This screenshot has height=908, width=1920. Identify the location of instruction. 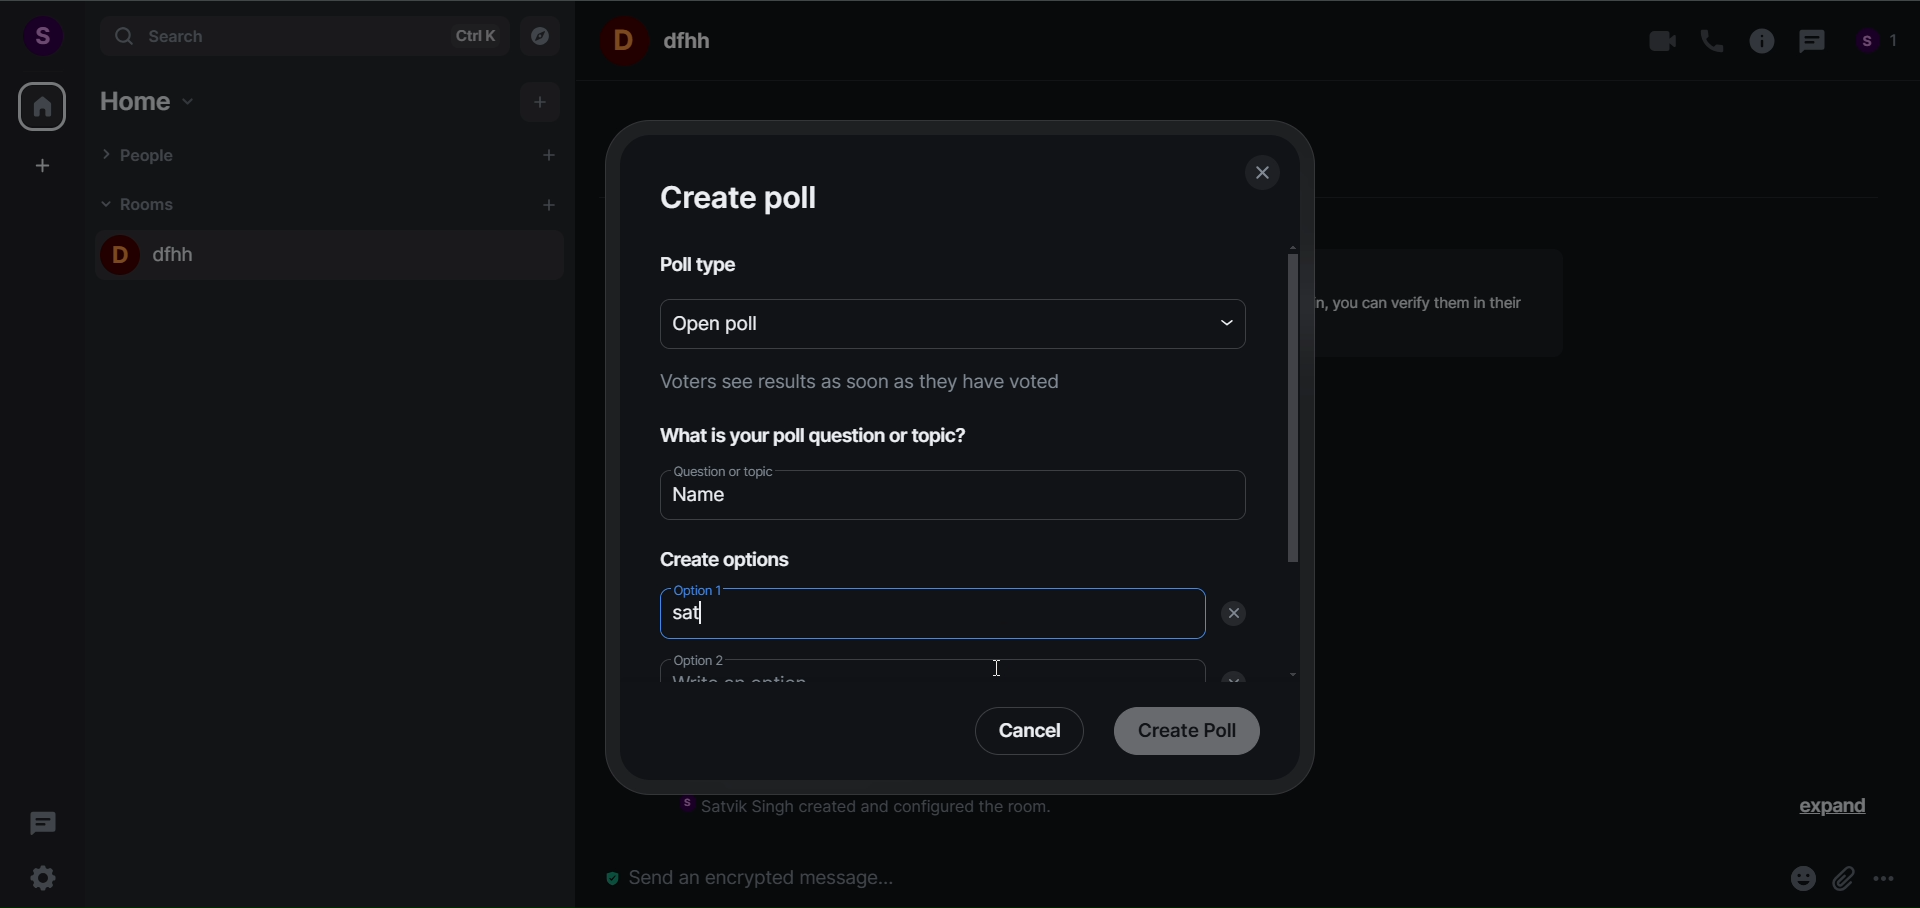
(881, 810).